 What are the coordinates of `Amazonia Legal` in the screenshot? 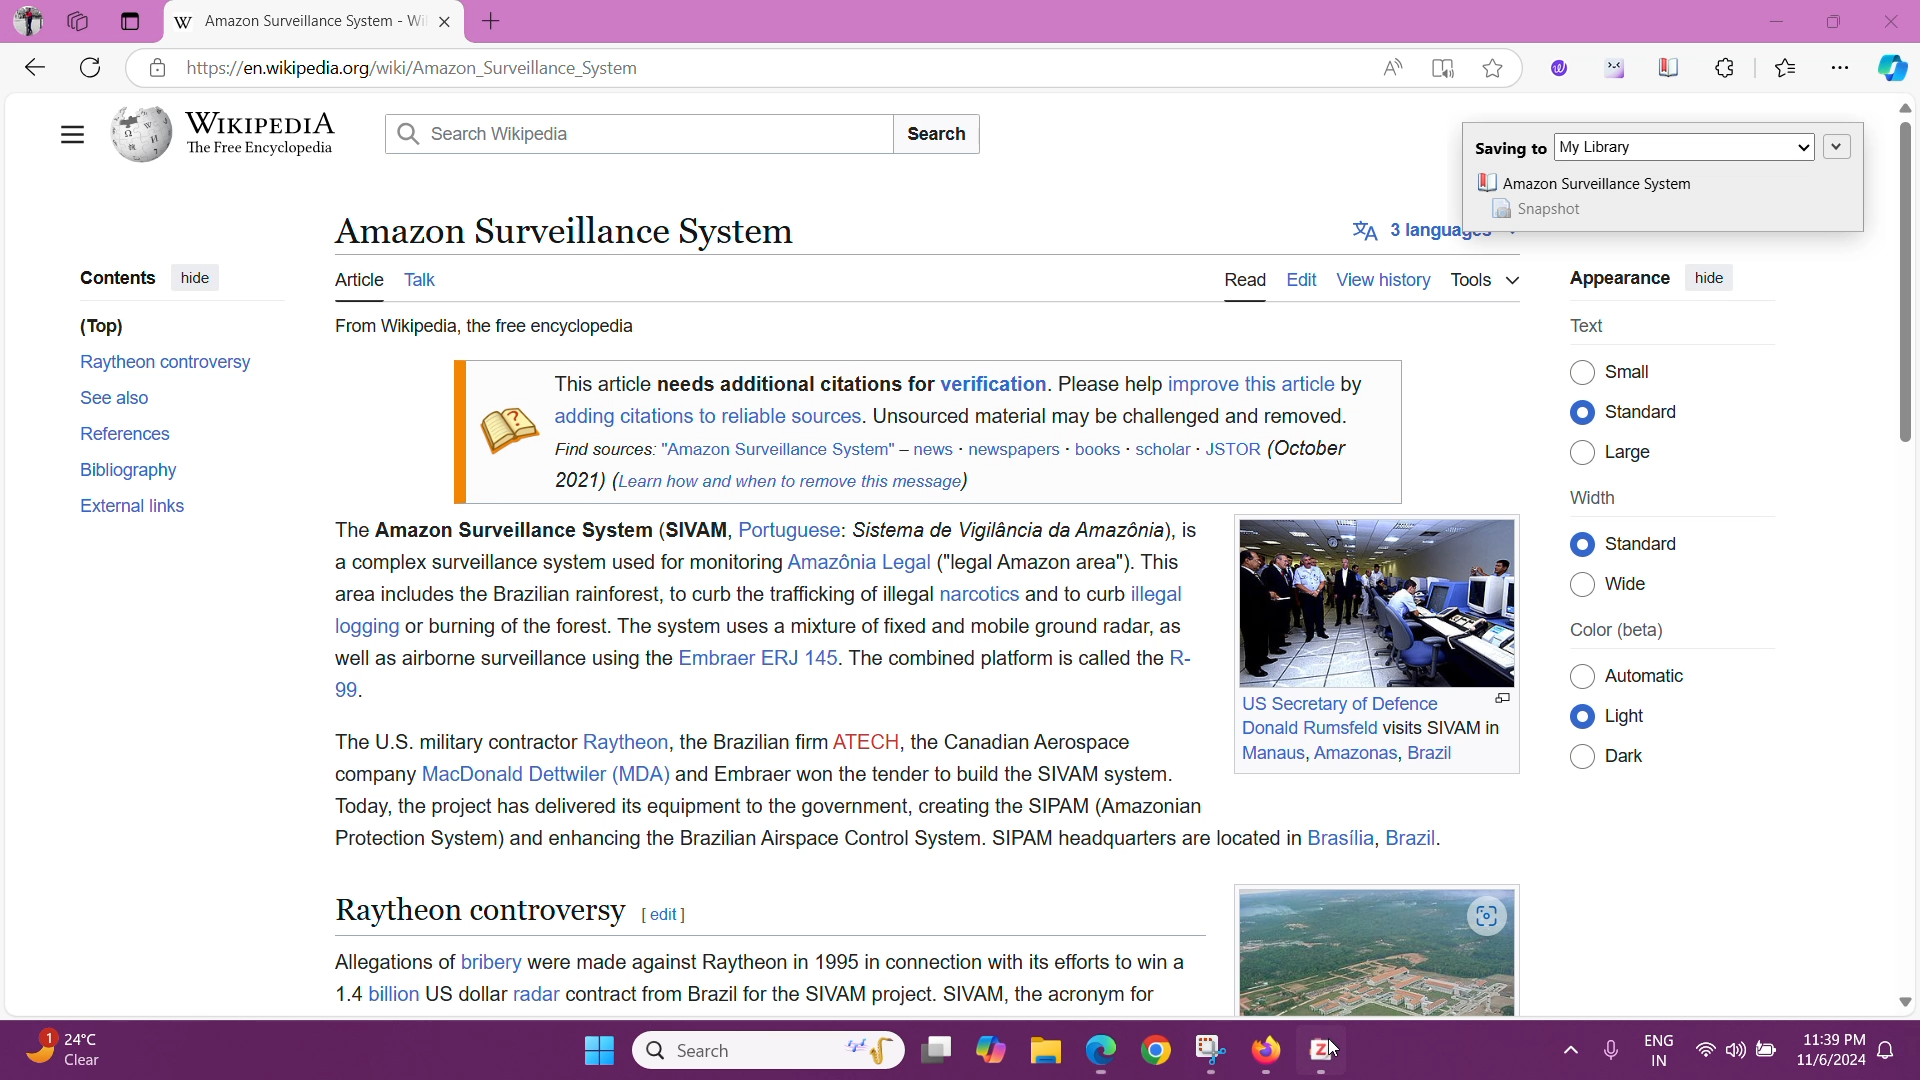 It's located at (860, 562).